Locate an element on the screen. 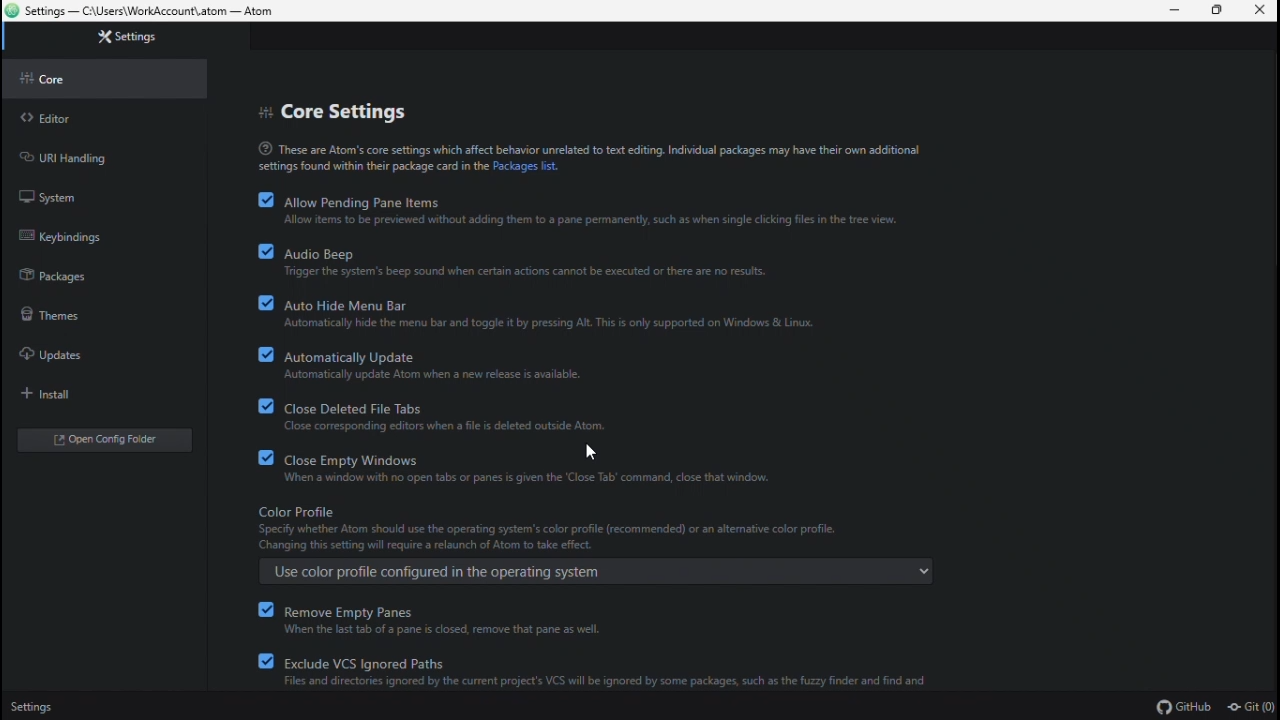 The width and height of the screenshot is (1280, 720). Settings is located at coordinates (117, 38).